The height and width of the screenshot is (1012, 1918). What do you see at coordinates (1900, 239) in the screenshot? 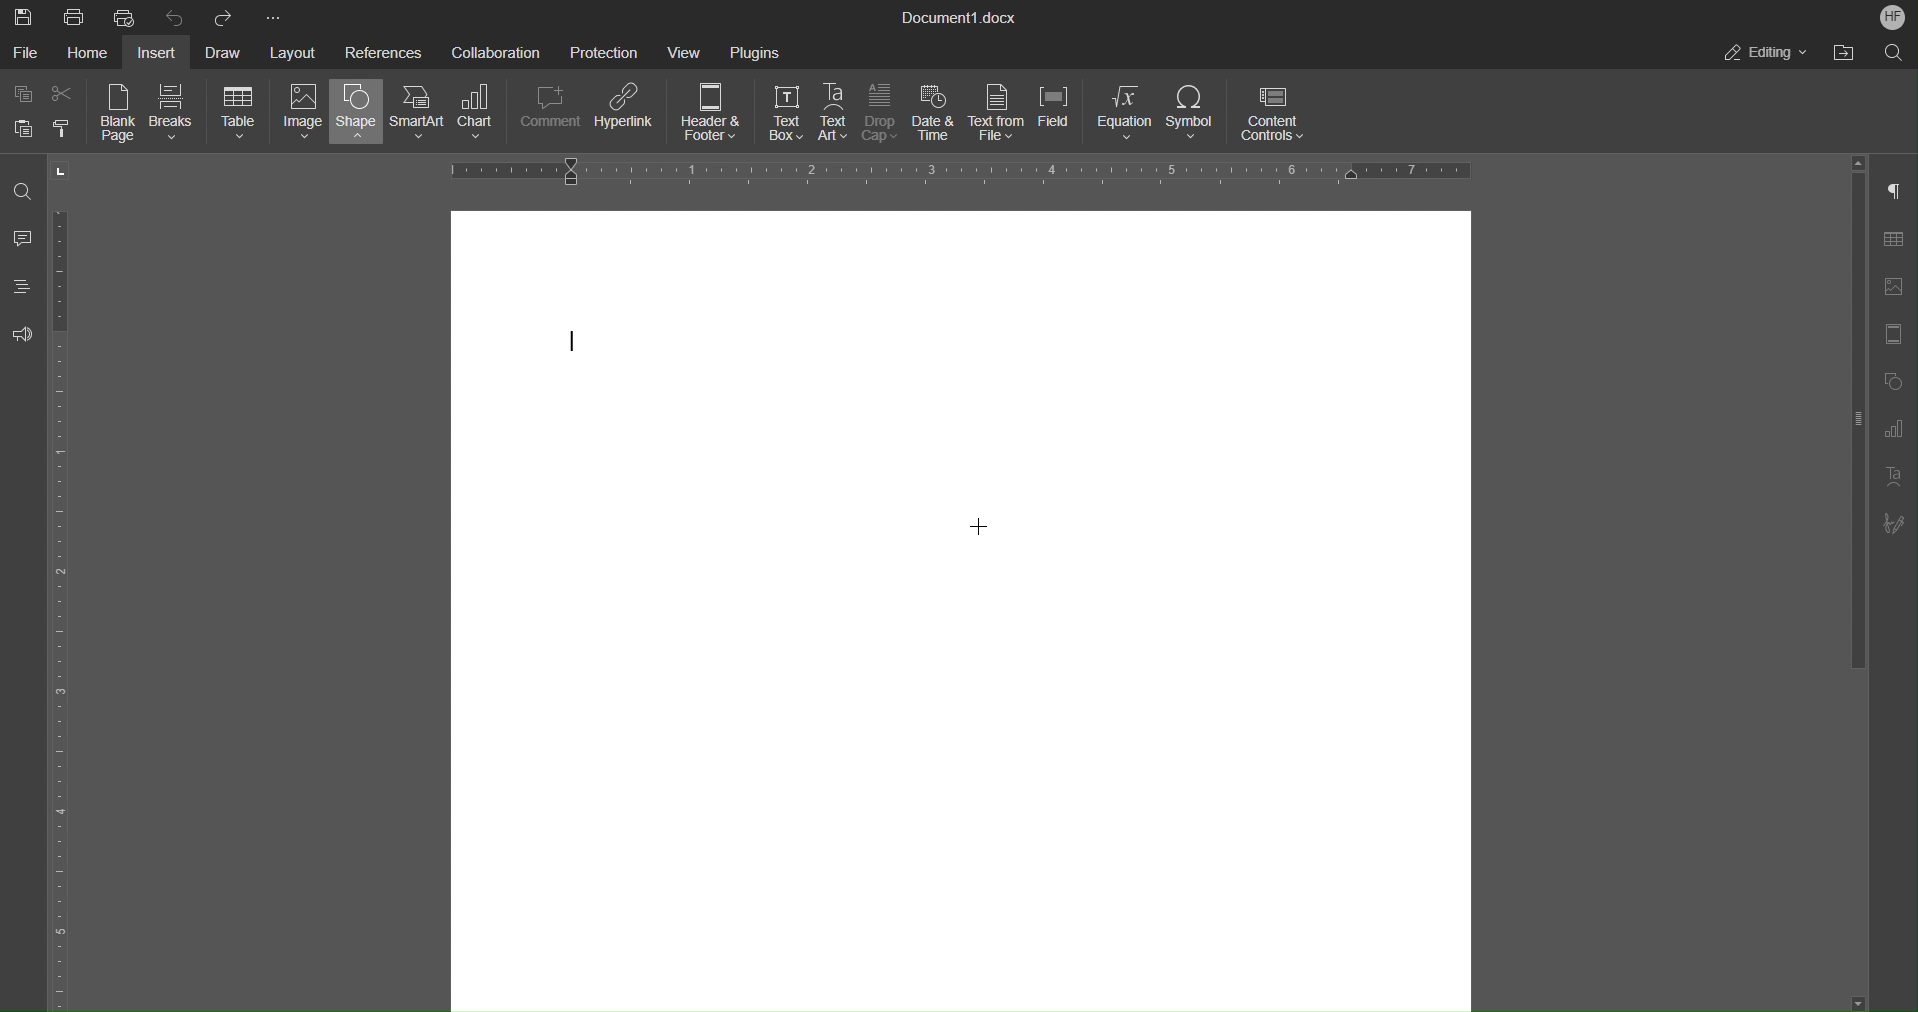
I see `Tables` at bounding box center [1900, 239].